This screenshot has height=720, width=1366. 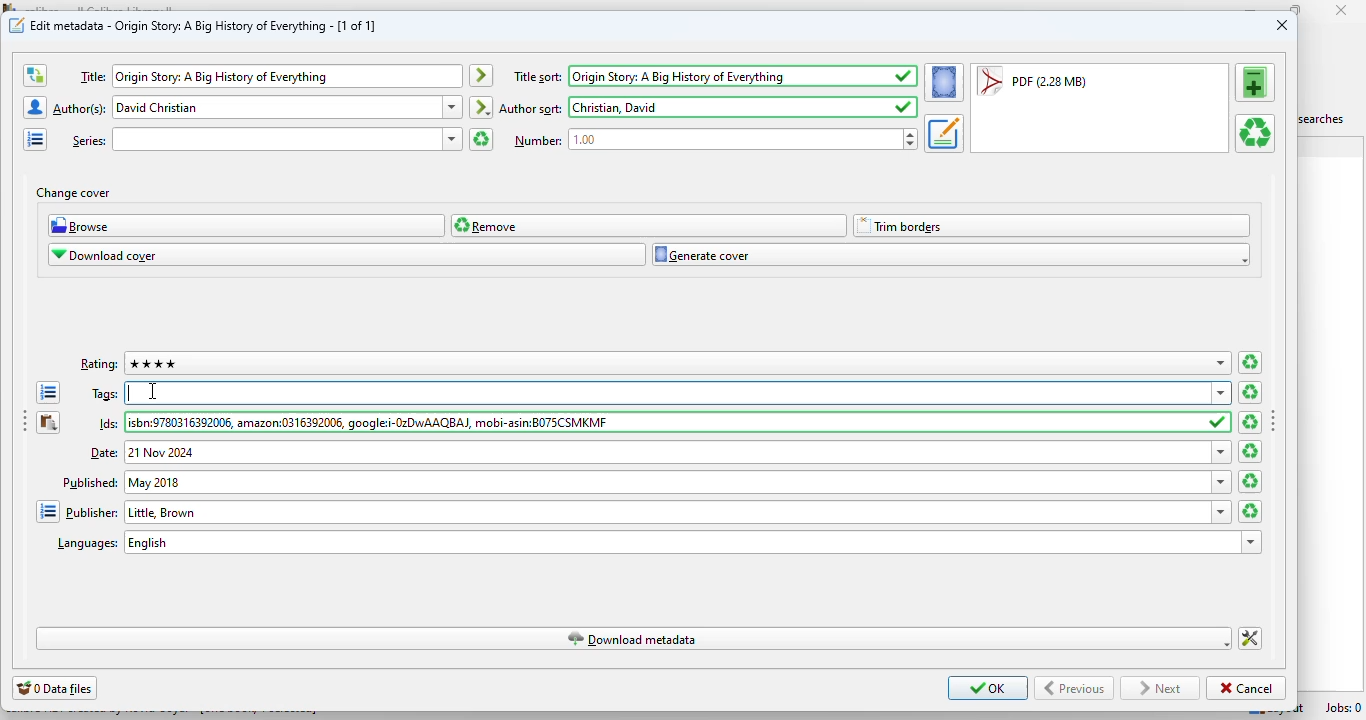 I want to click on cursor, so click(x=151, y=391).